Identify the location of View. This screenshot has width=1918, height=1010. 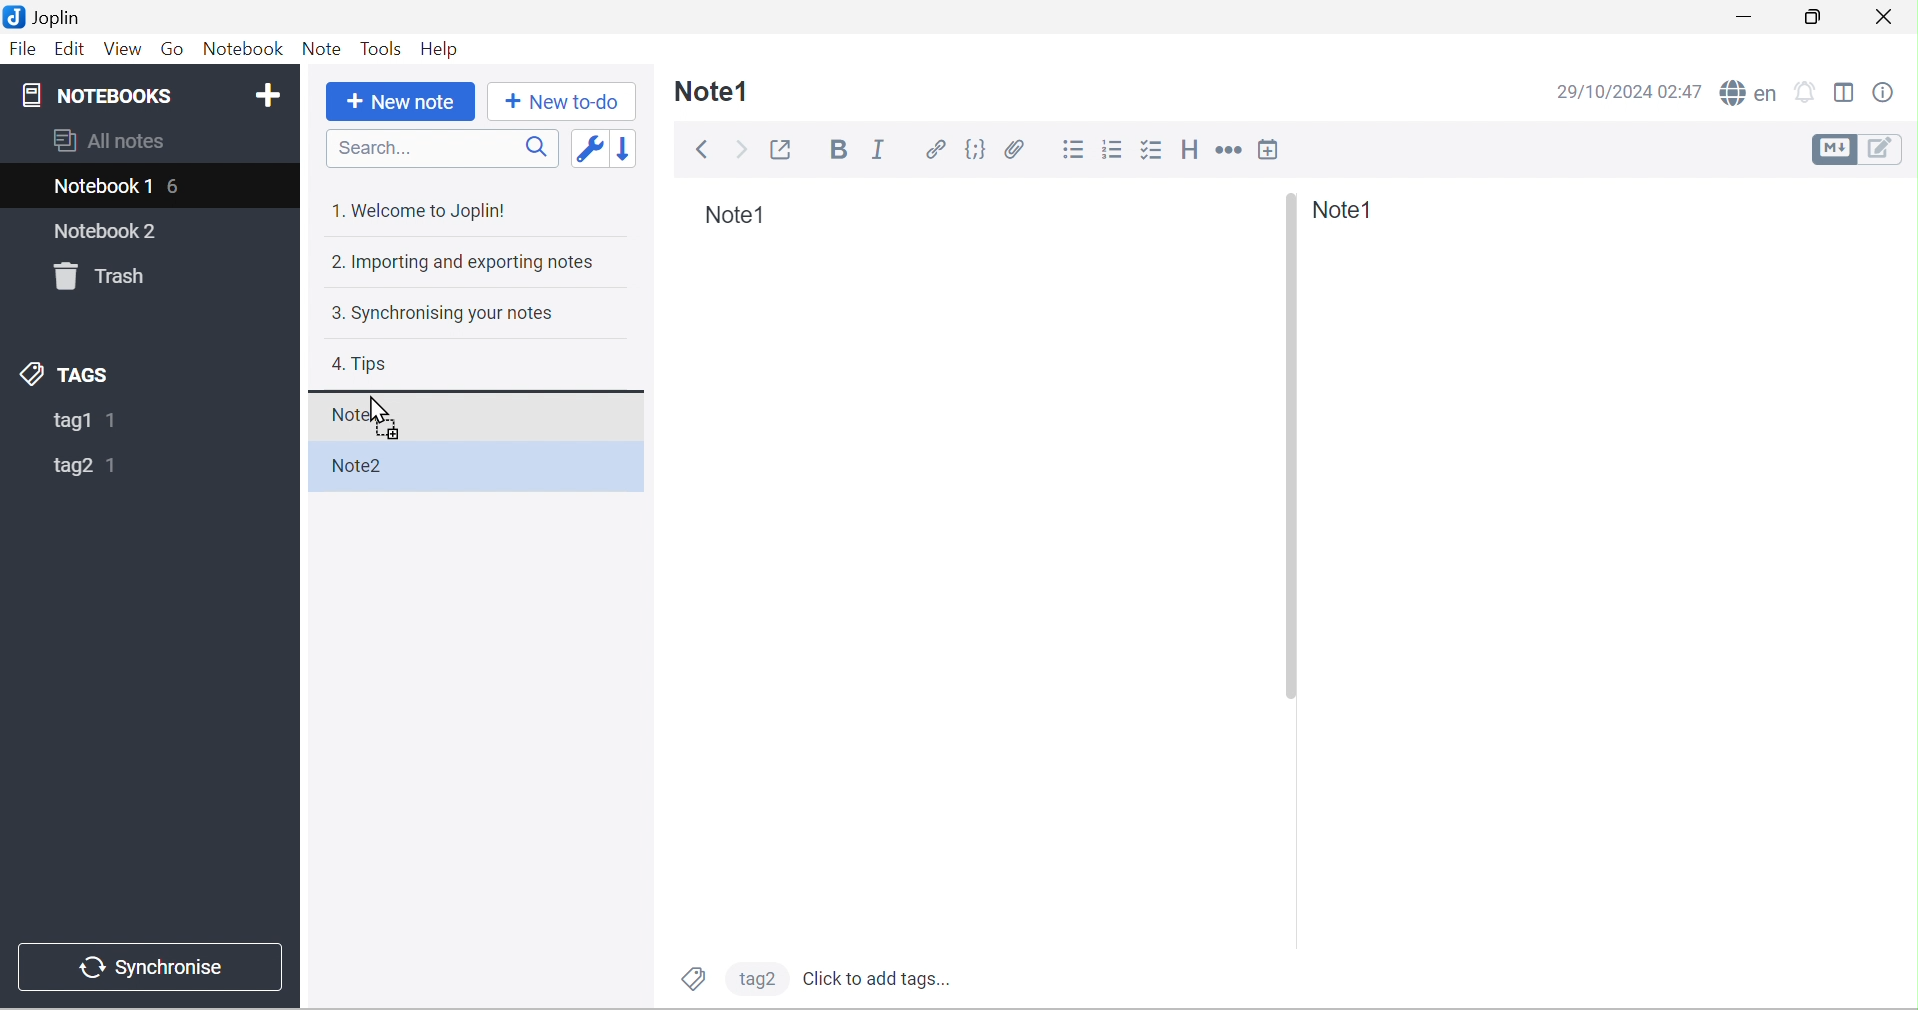
(125, 50).